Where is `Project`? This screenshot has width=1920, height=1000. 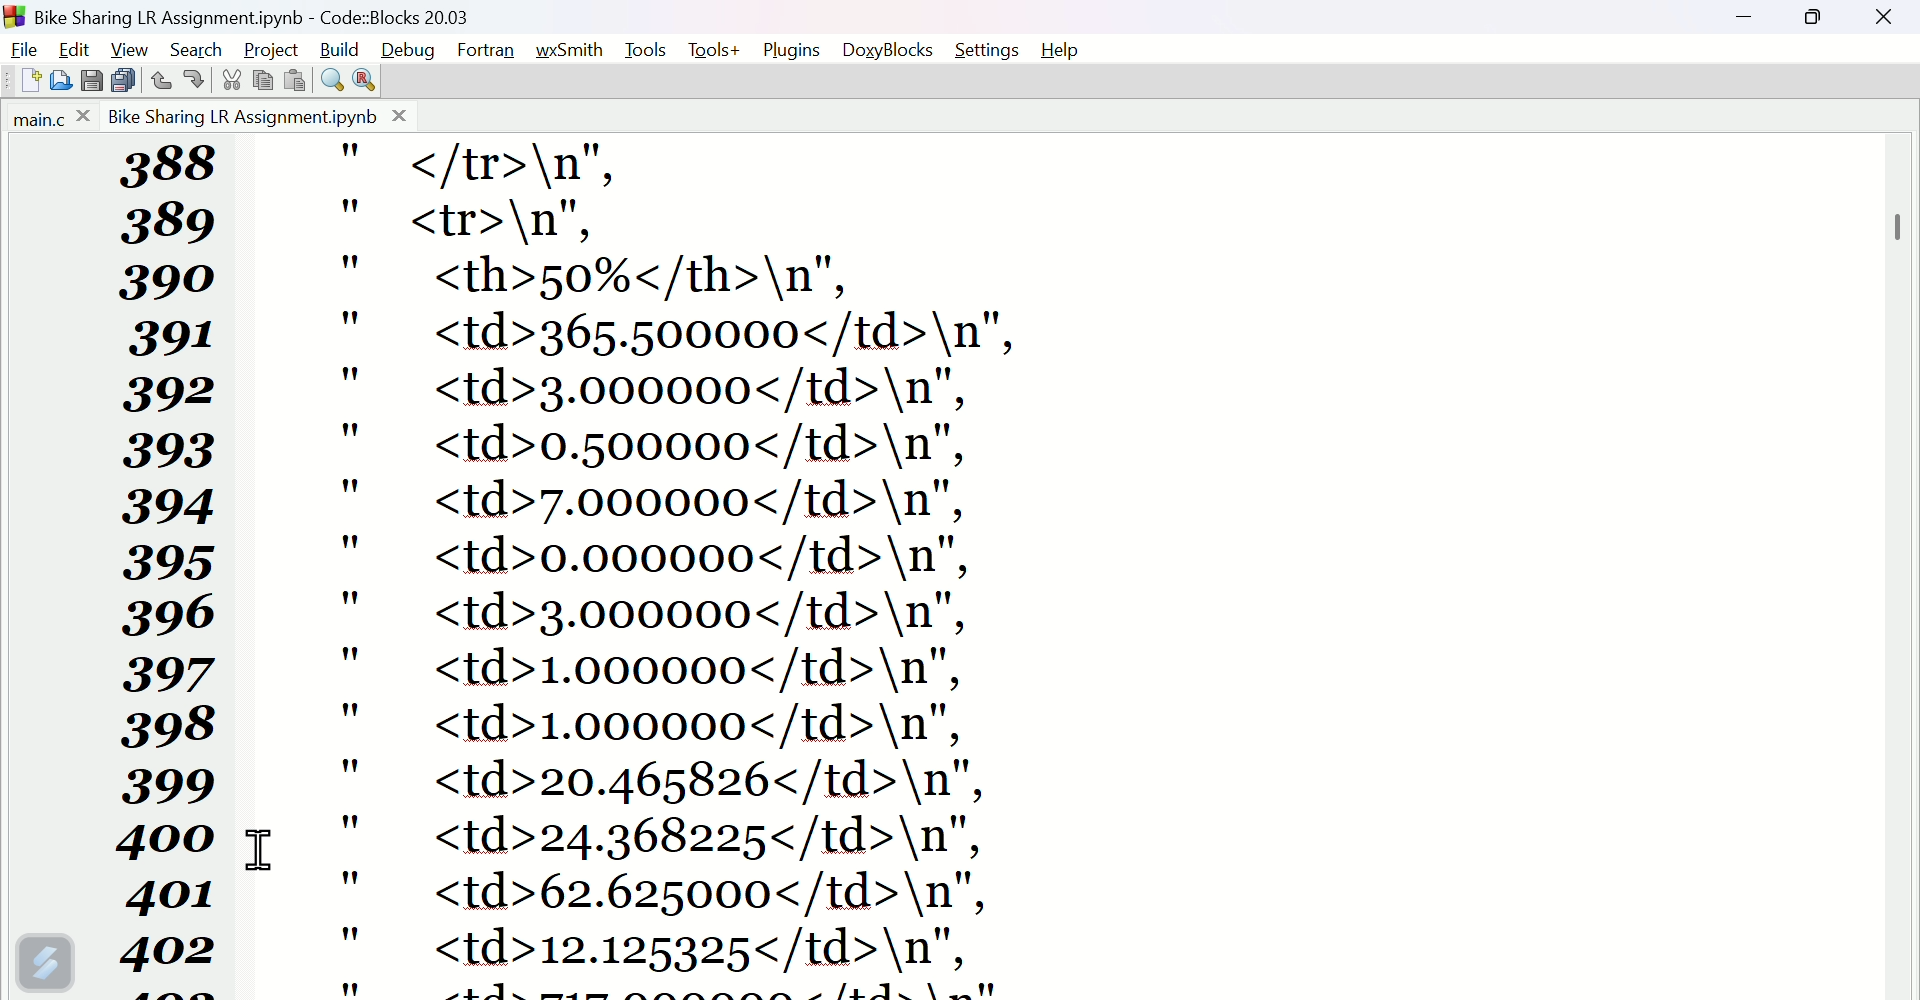
Project is located at coordinates (275, 48).